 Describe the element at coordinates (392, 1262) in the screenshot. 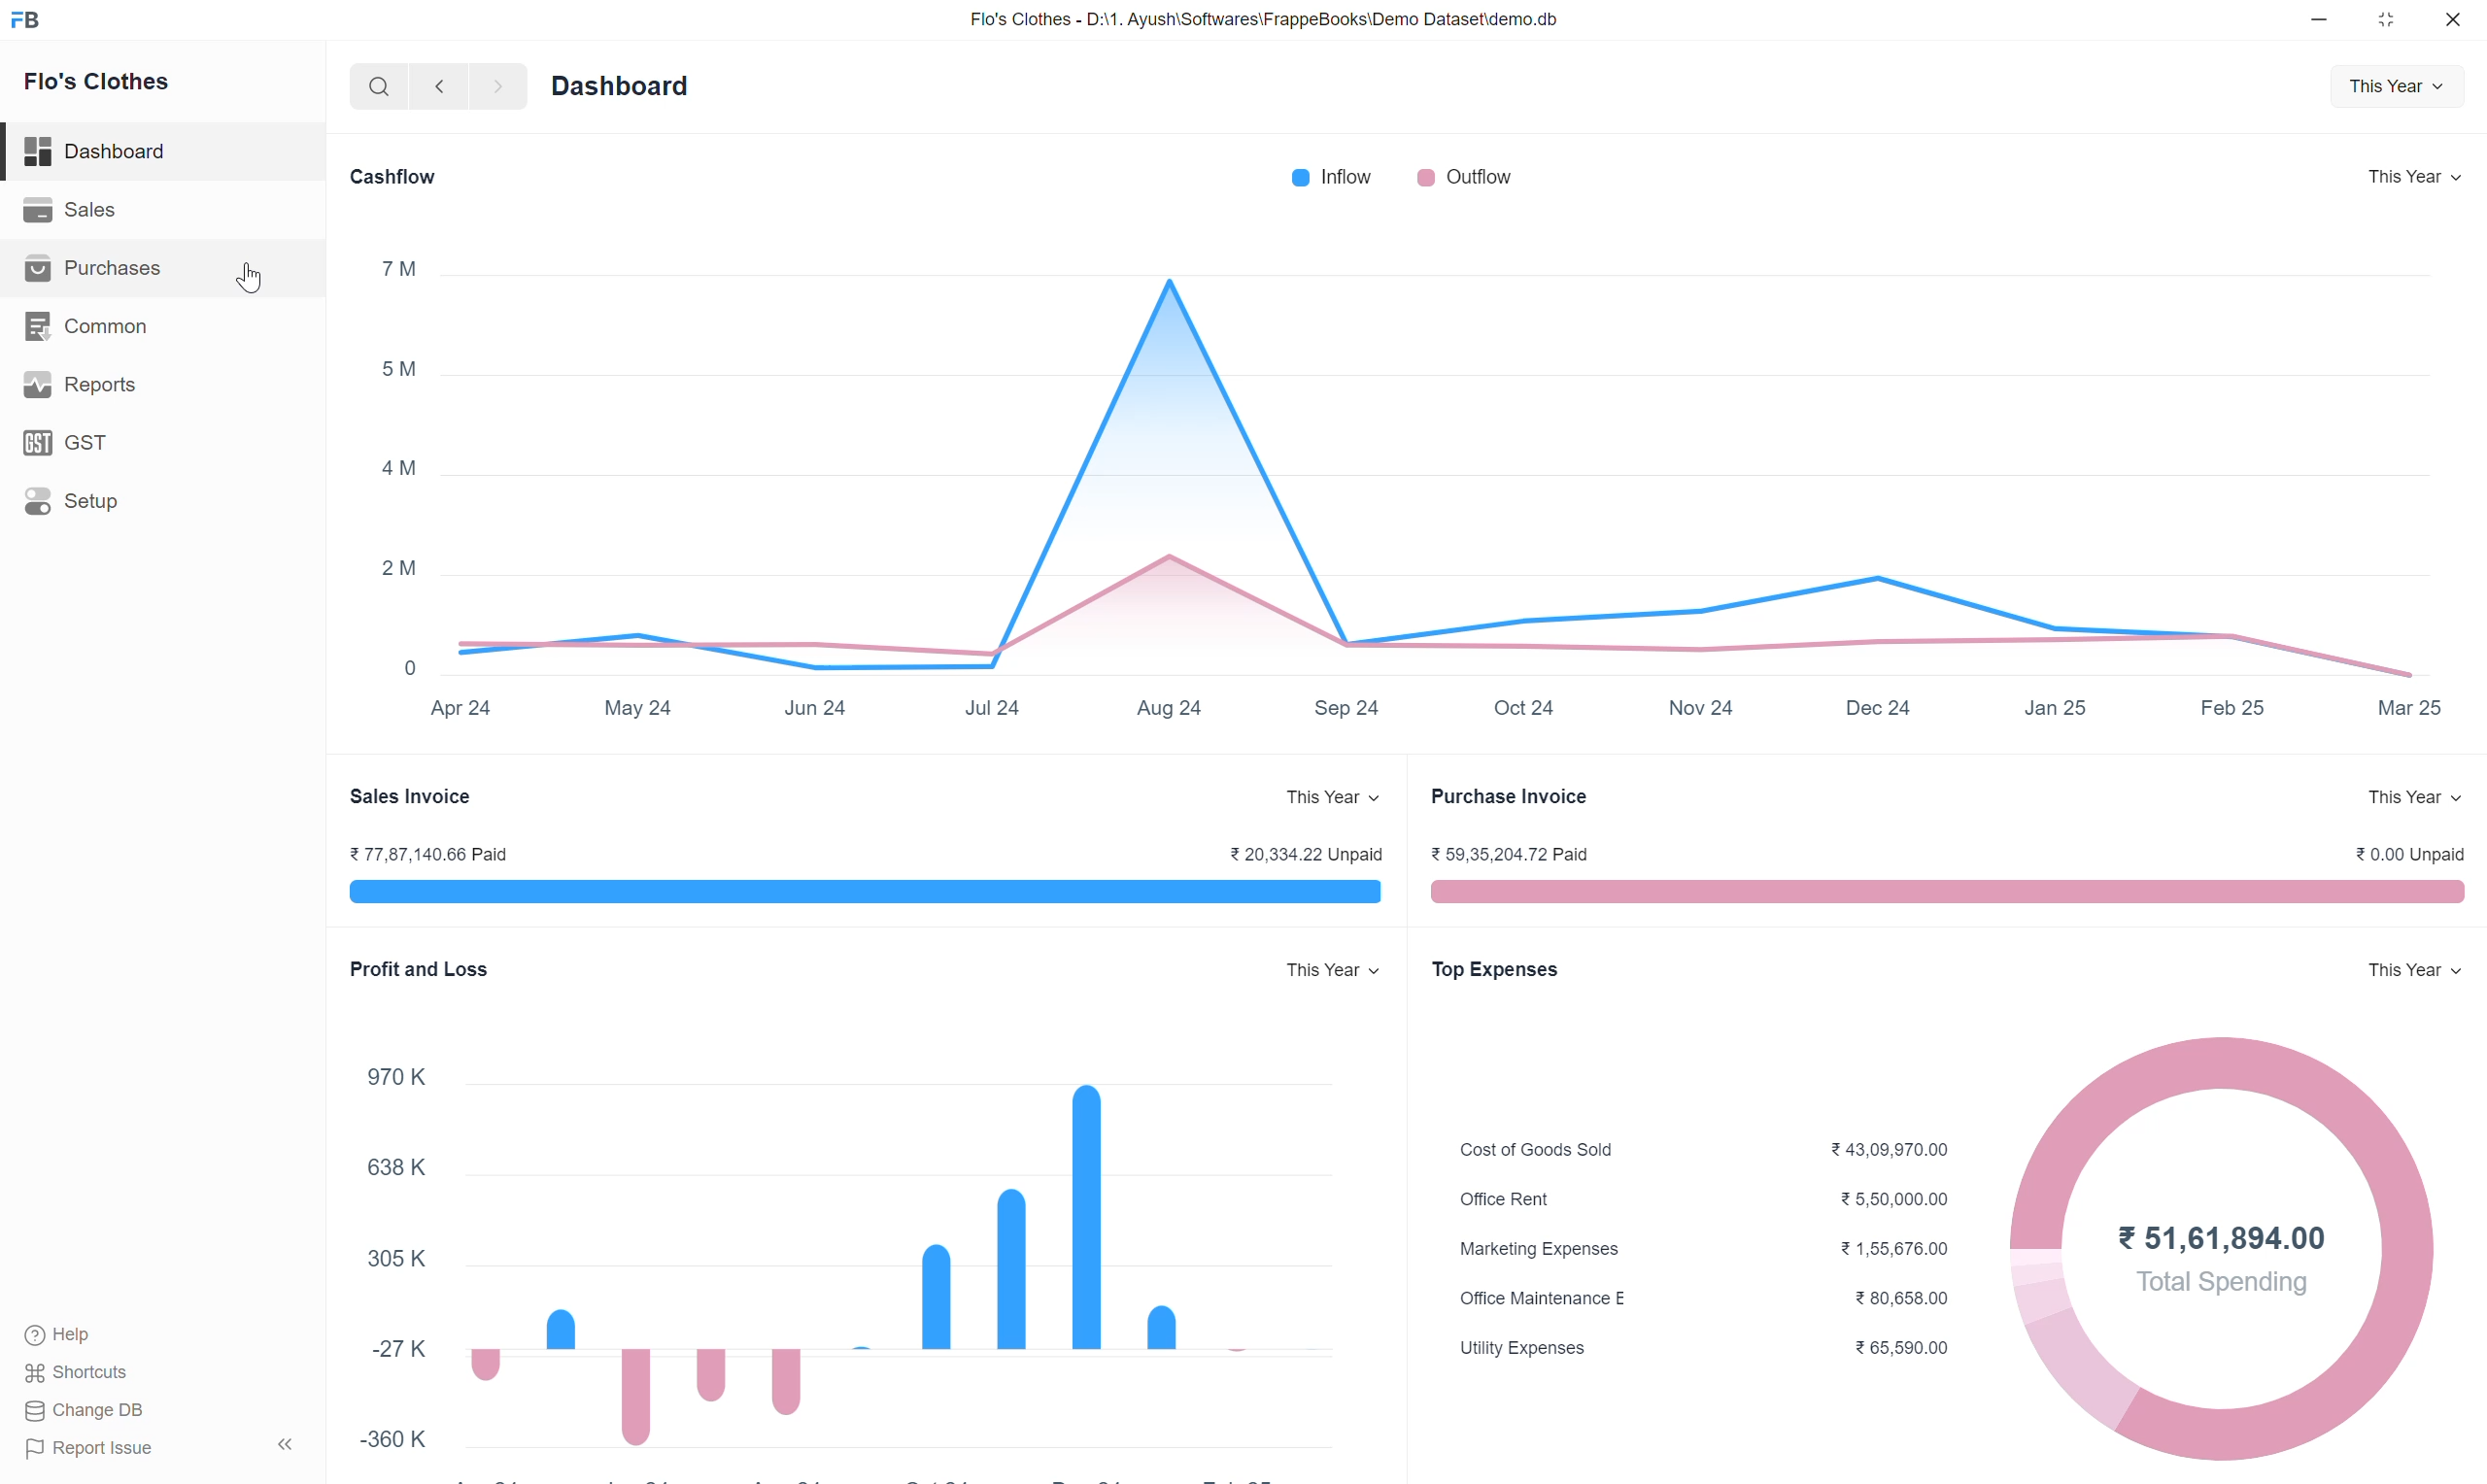

I see `970K 638K 305K -27K -360K` at that location.